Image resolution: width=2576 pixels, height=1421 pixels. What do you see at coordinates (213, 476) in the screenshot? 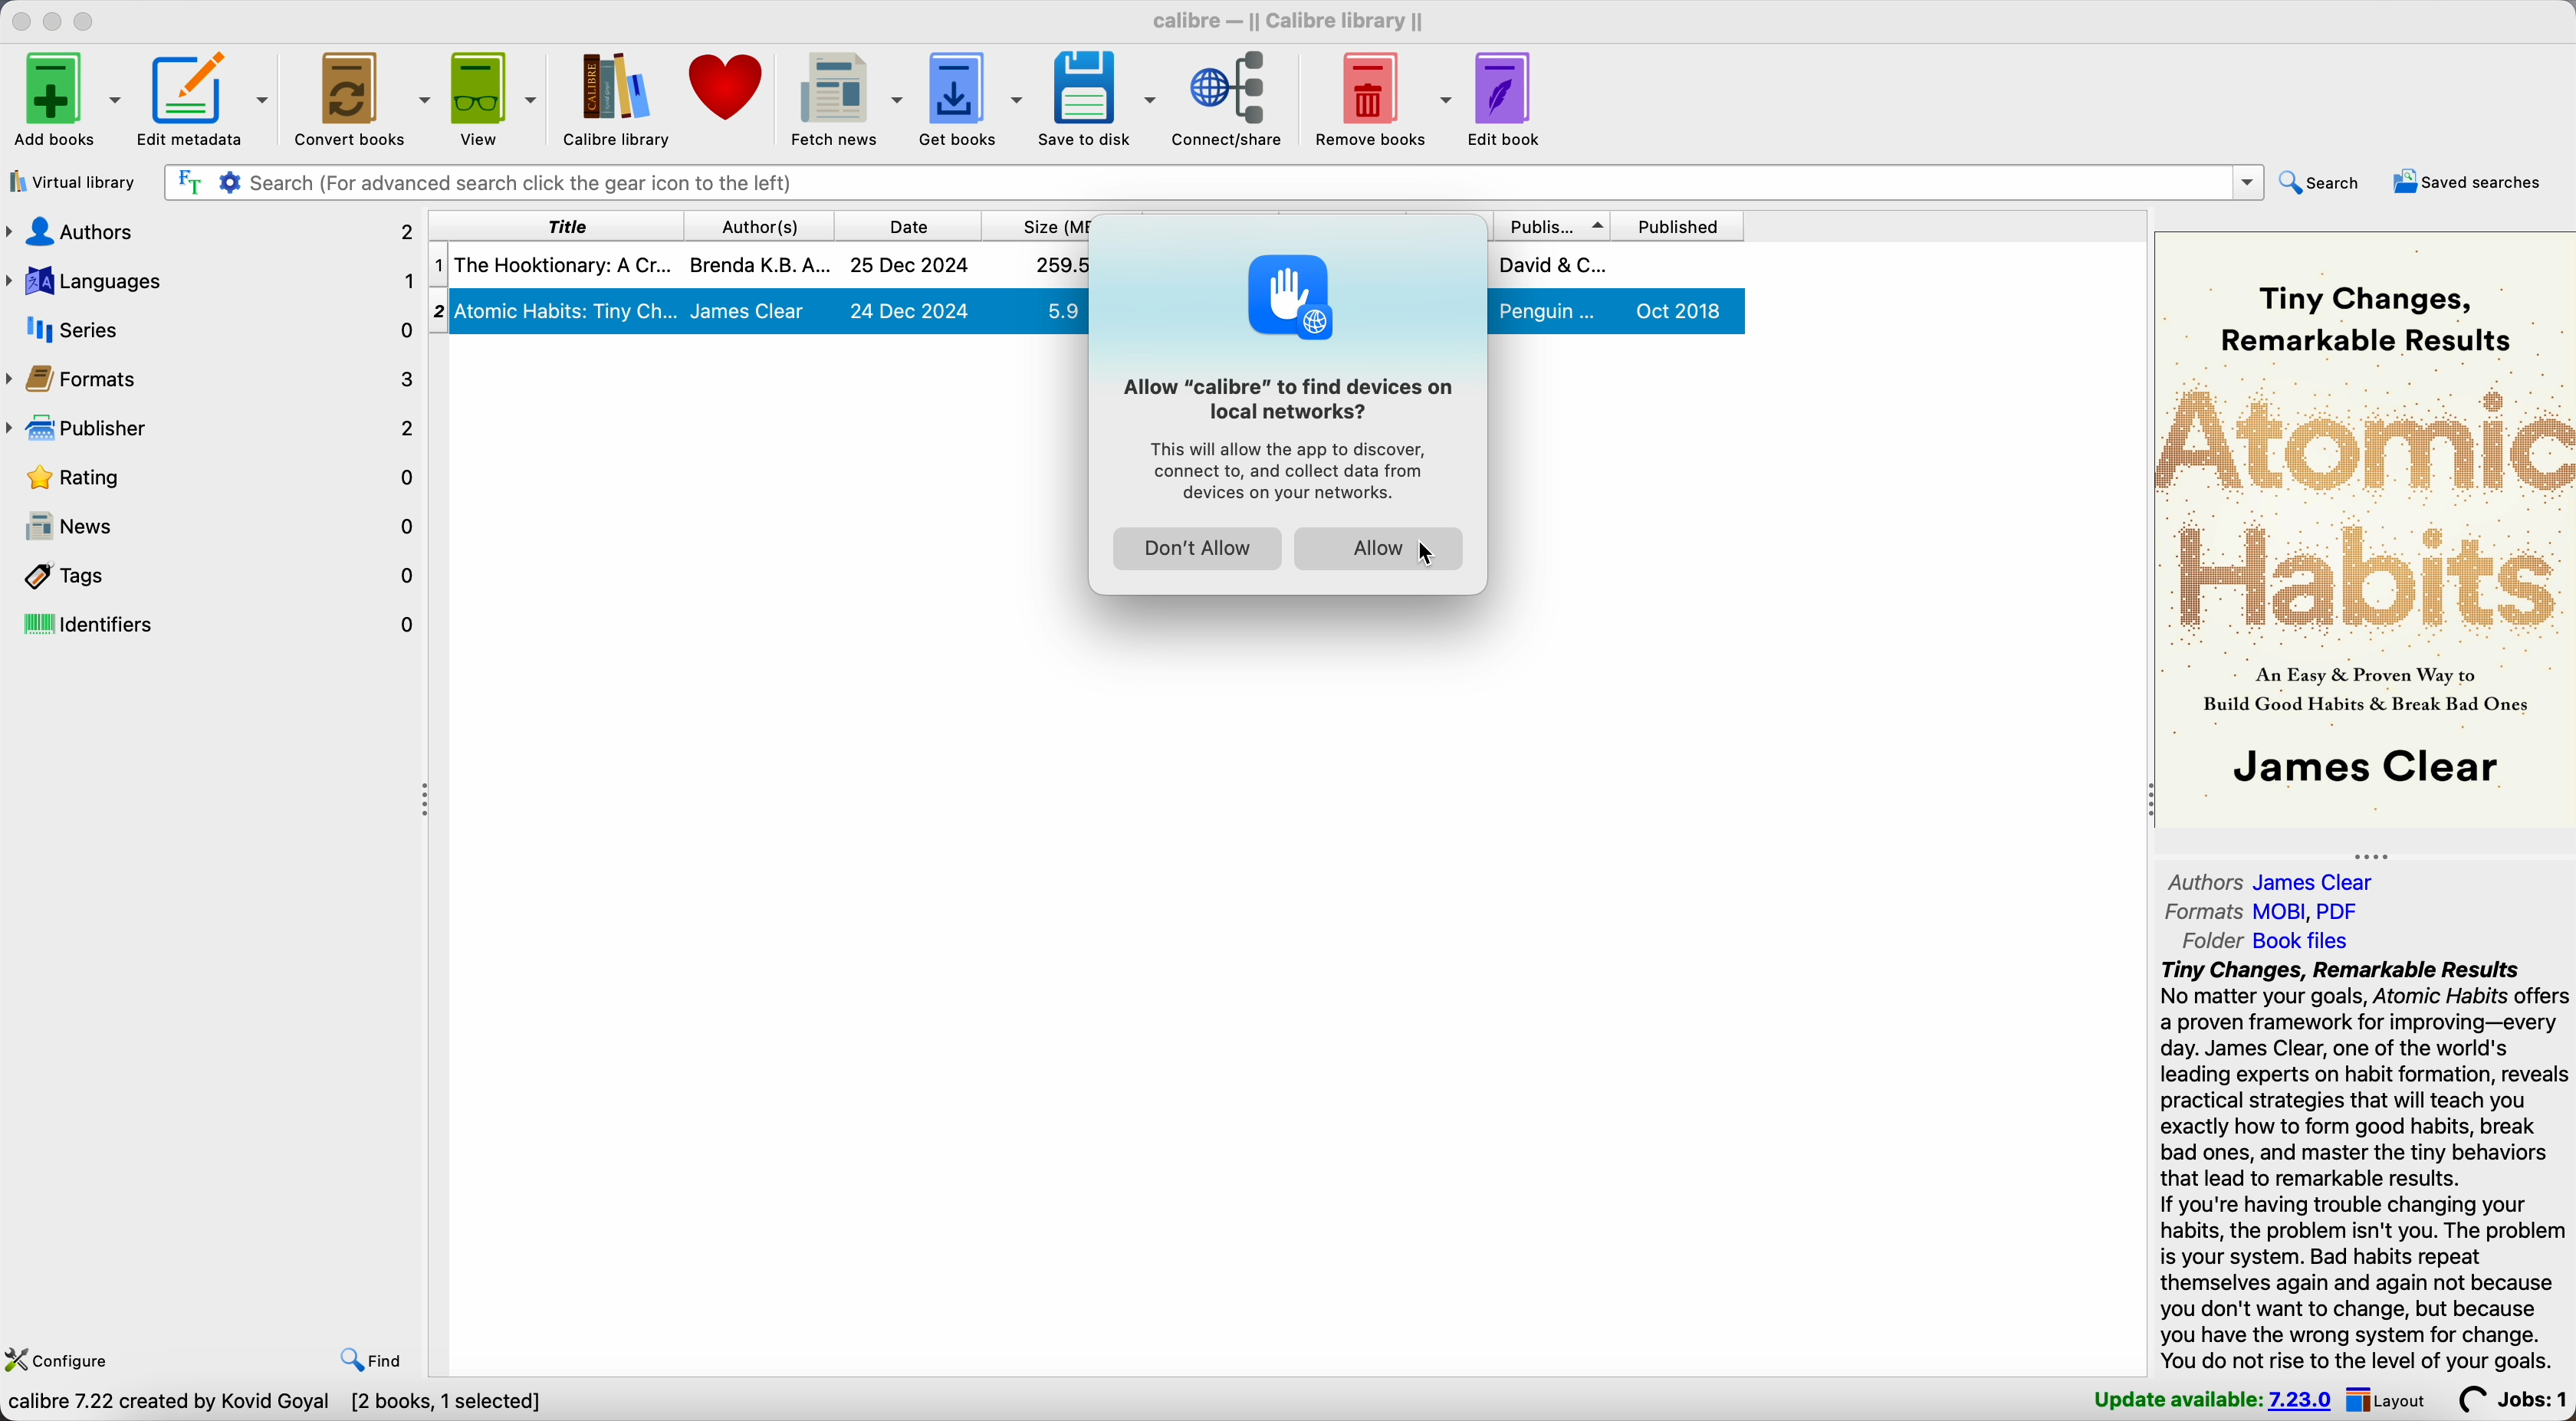
I see `rating` at bounding box center [213, 476].